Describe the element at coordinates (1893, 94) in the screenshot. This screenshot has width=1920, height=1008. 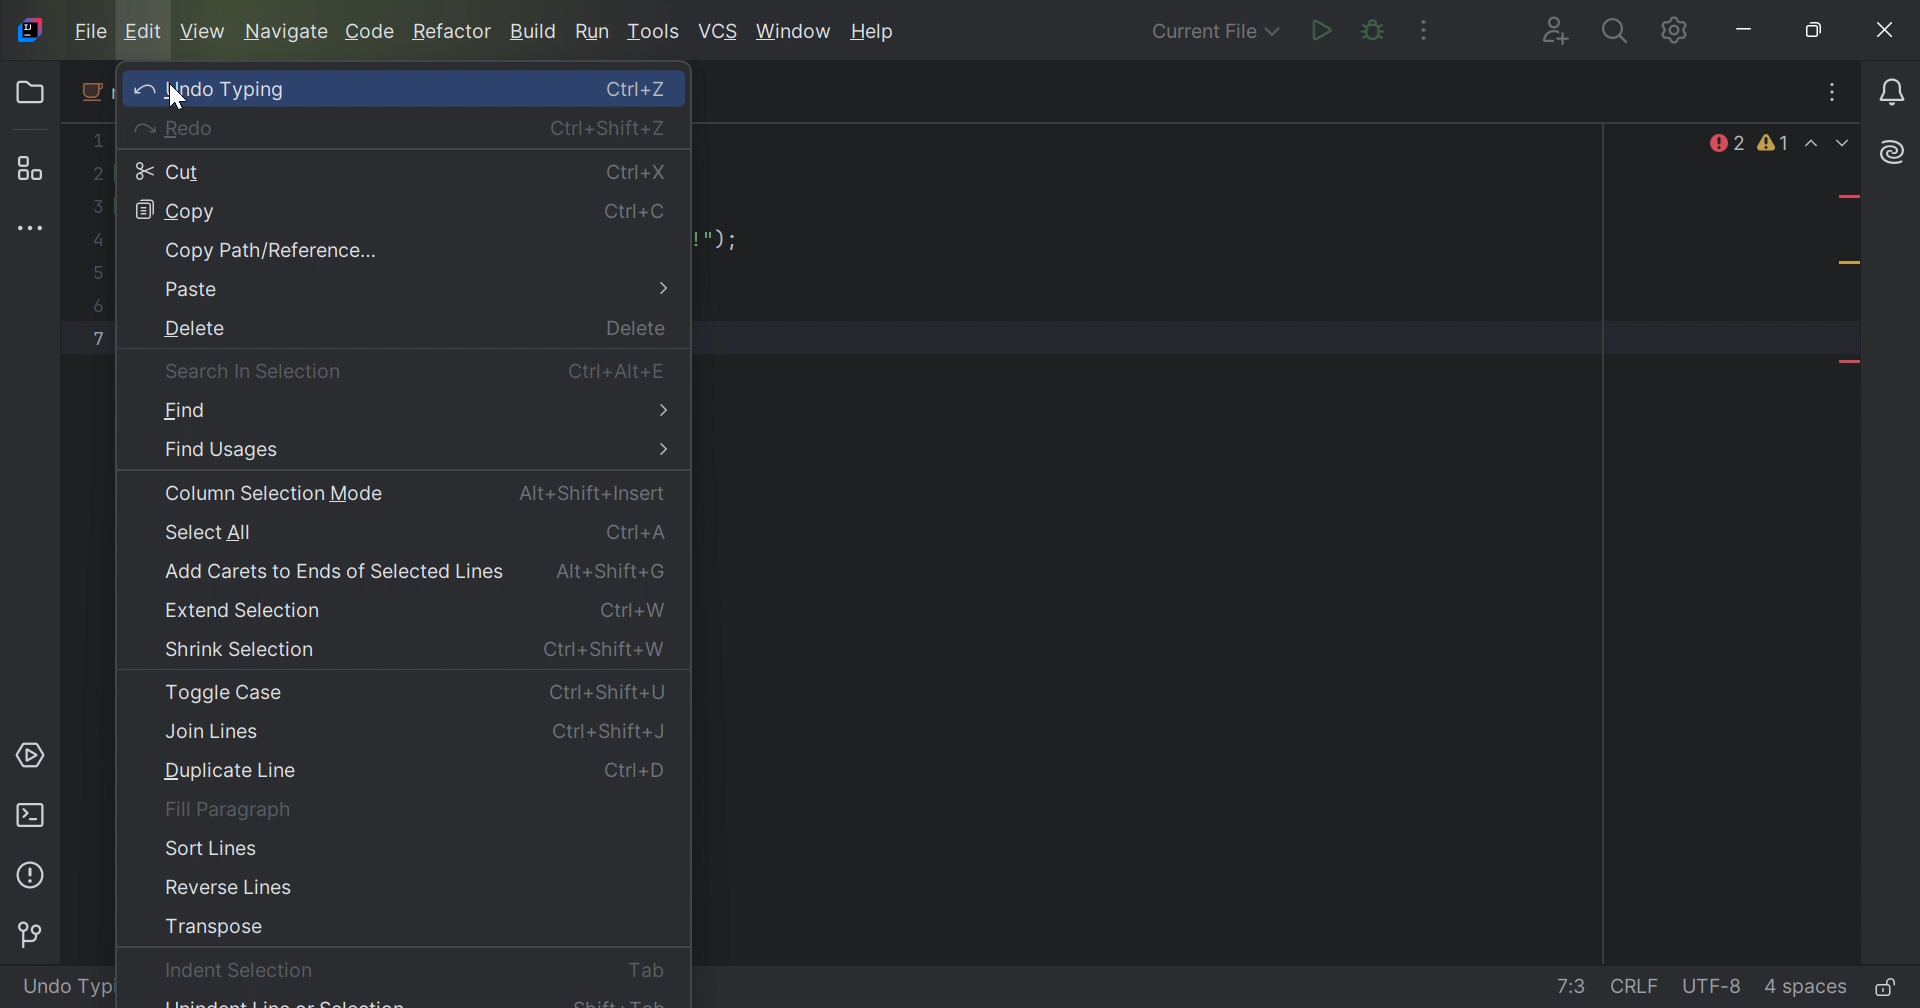
I see `Notifications` at that location.